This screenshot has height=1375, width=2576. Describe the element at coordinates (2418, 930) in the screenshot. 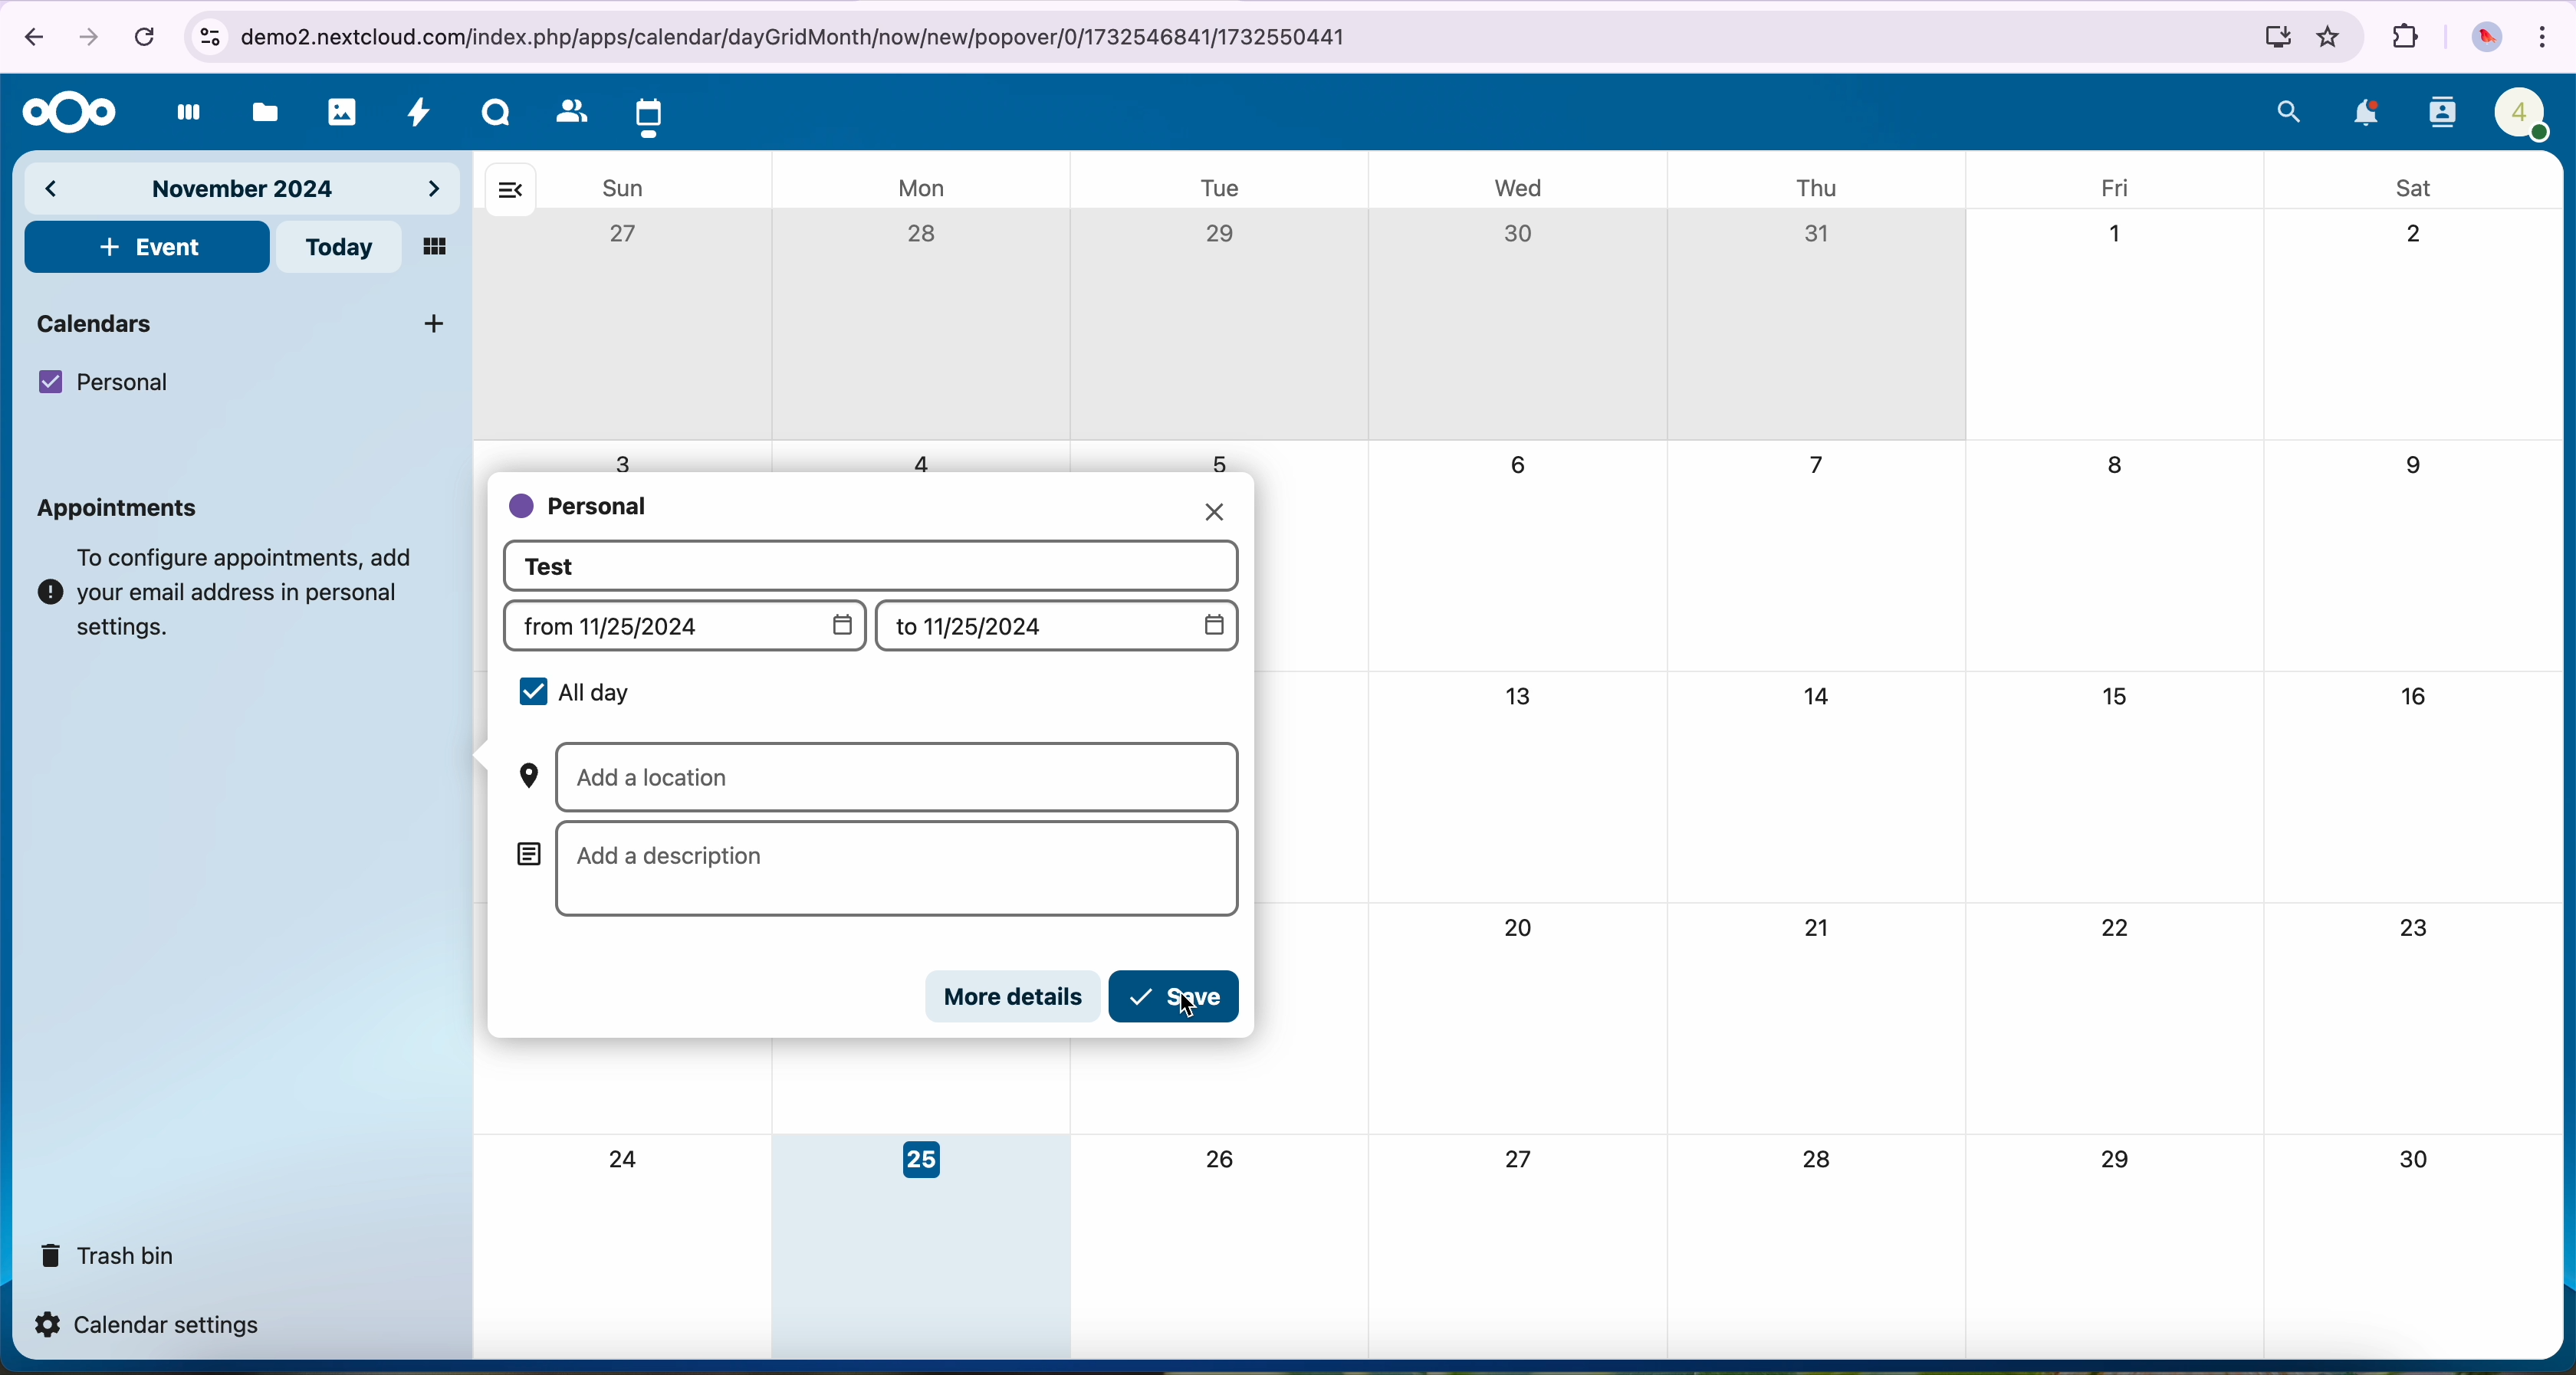

I see `23` at that location.